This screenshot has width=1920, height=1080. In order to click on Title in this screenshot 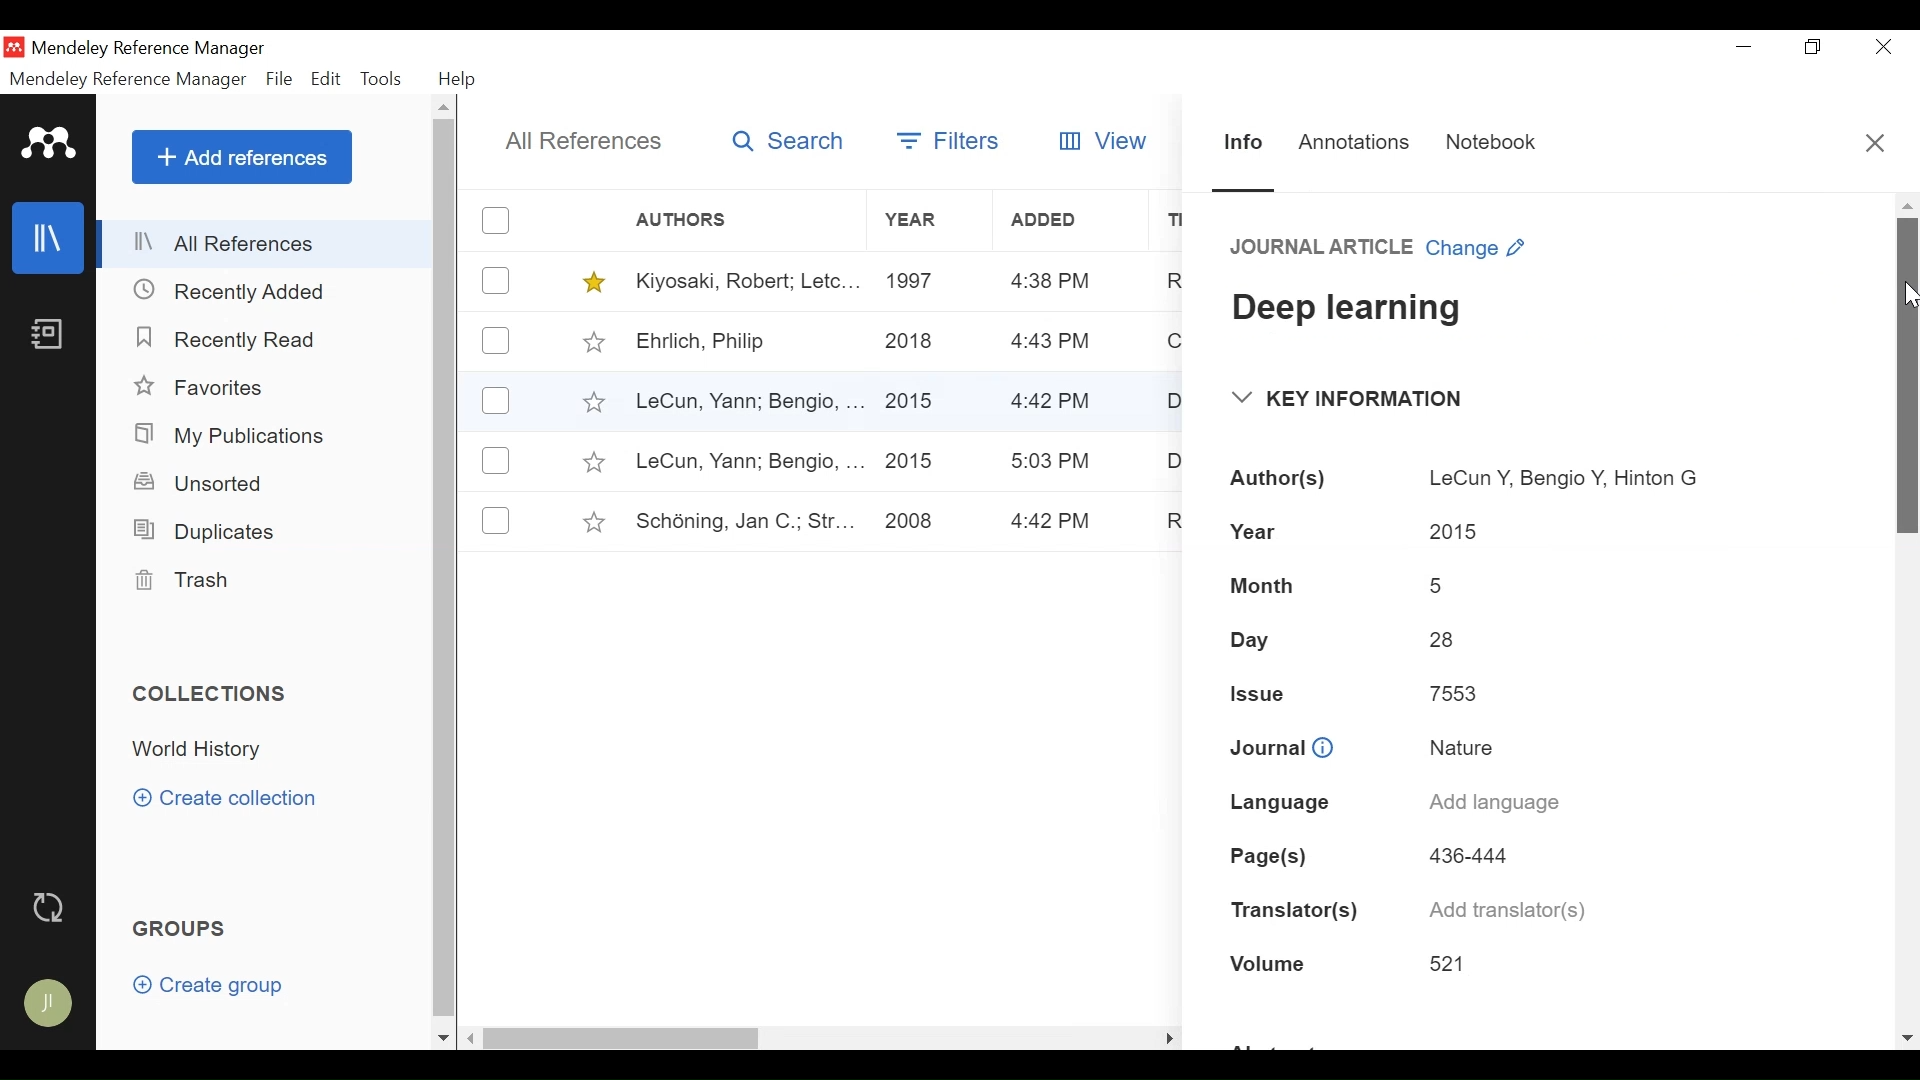, I will do `click(1354, 315)`.